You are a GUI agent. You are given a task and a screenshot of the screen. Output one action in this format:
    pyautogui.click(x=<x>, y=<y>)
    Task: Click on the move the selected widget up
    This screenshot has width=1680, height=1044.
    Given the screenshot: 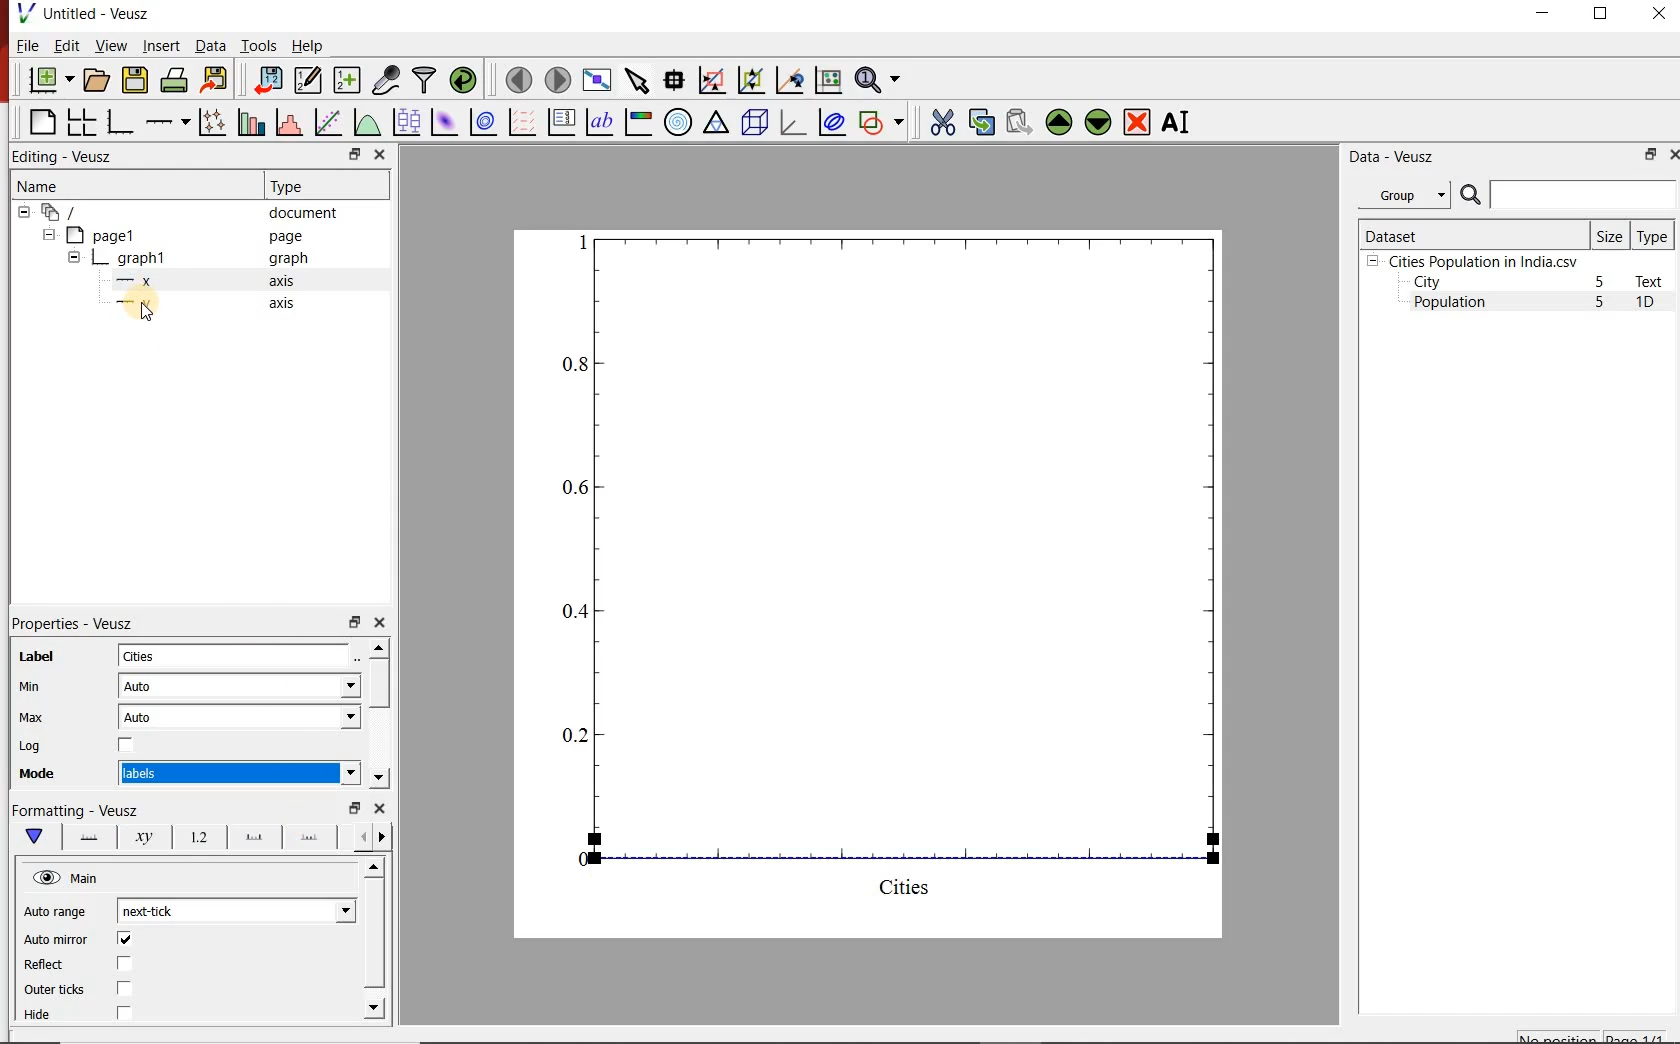 What is the action you would take?
    pyautogui.click(x=1059, y=121)
    